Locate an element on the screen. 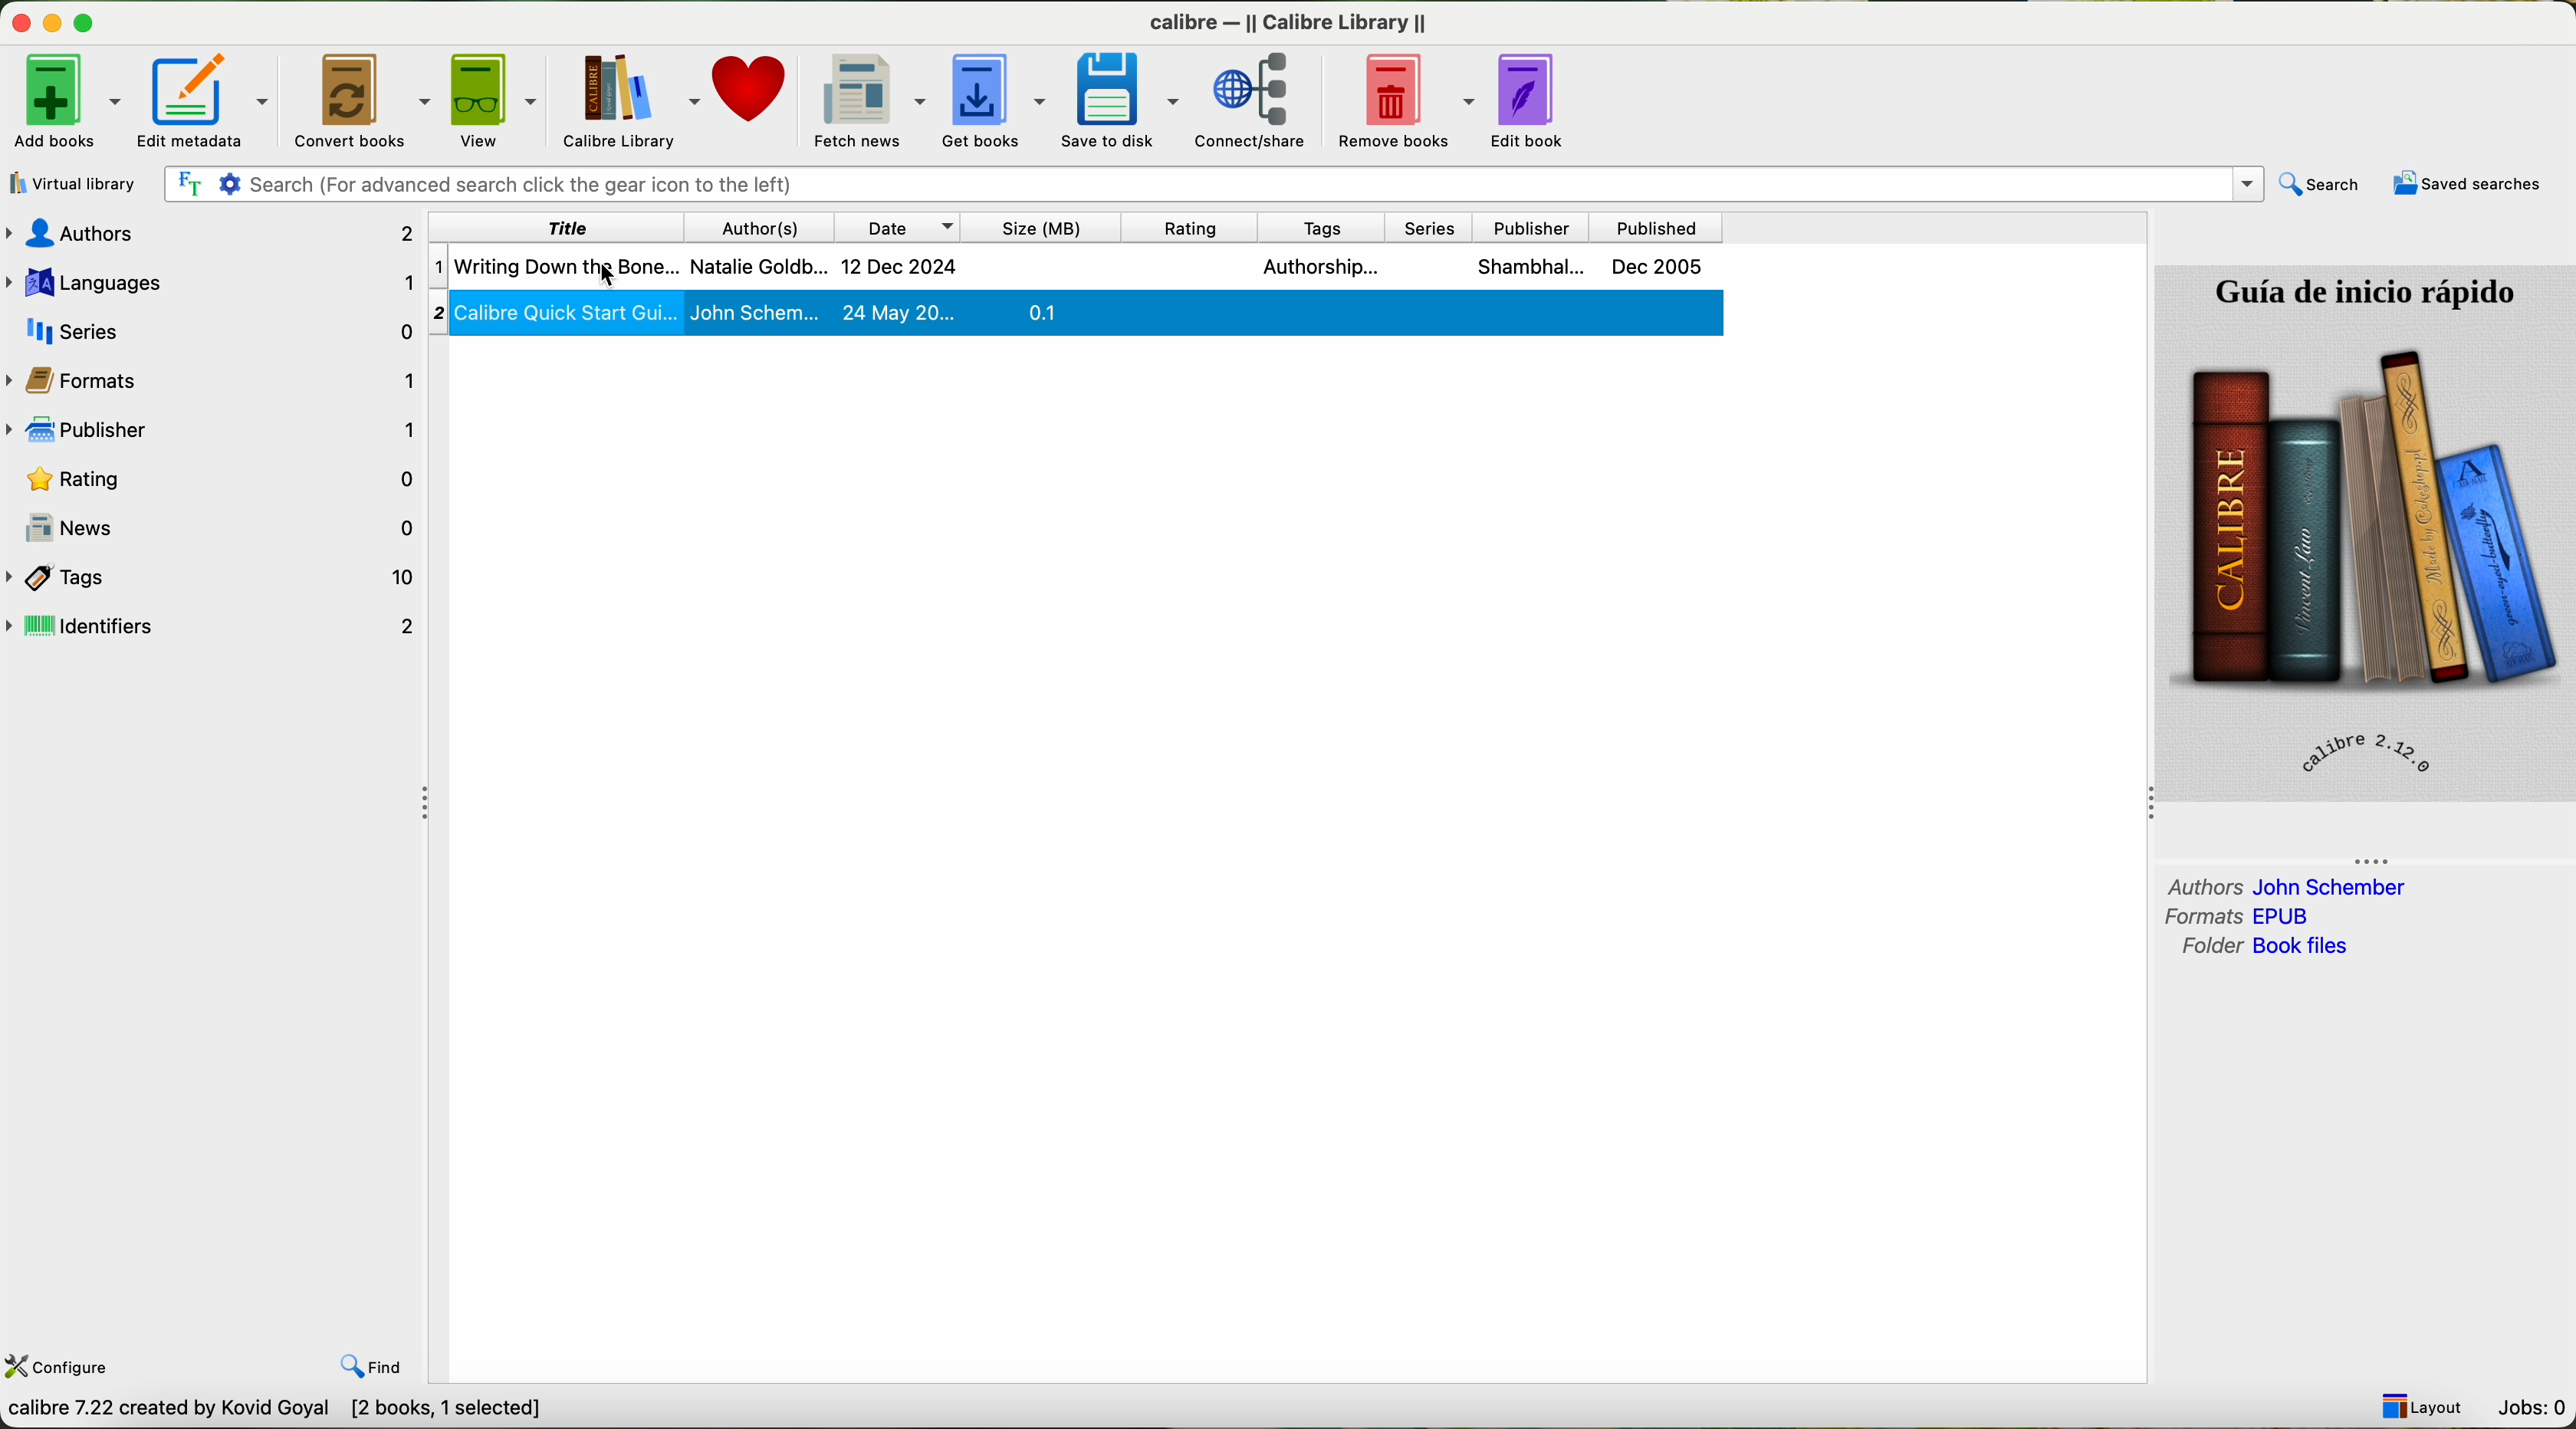 The width and height of the screenshot is (2576, 1429). convert books is located at coordinates (365, 100).